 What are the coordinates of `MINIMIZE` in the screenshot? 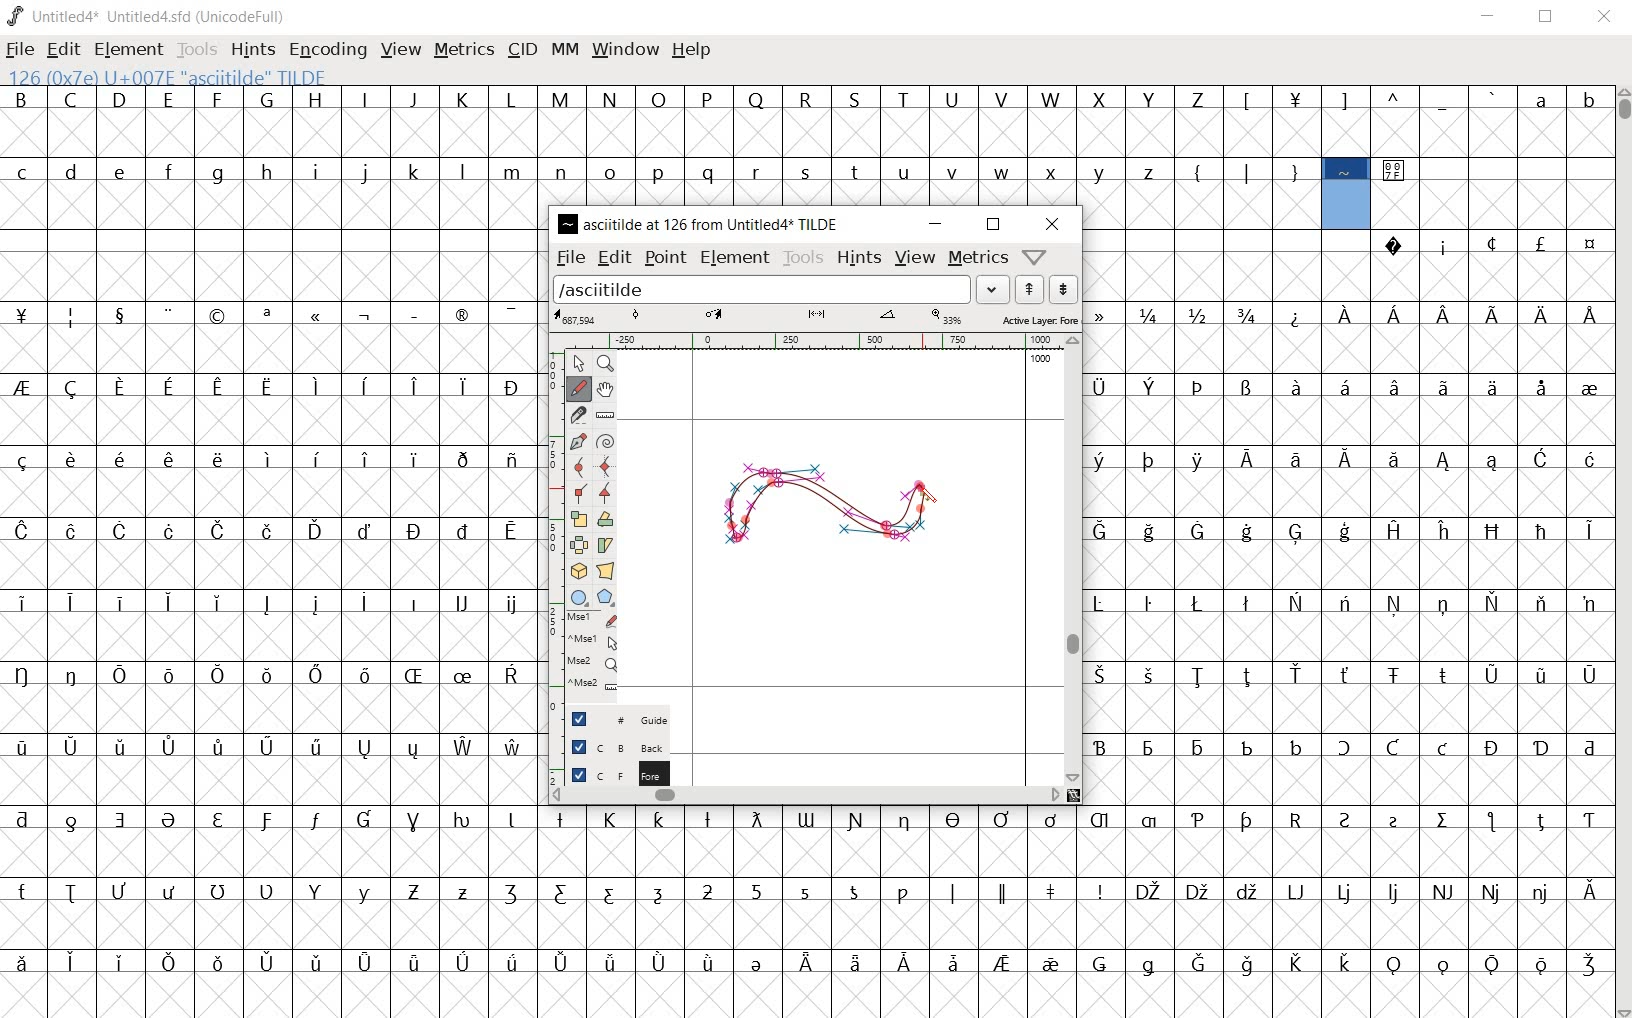 It's located at (1491, 19).